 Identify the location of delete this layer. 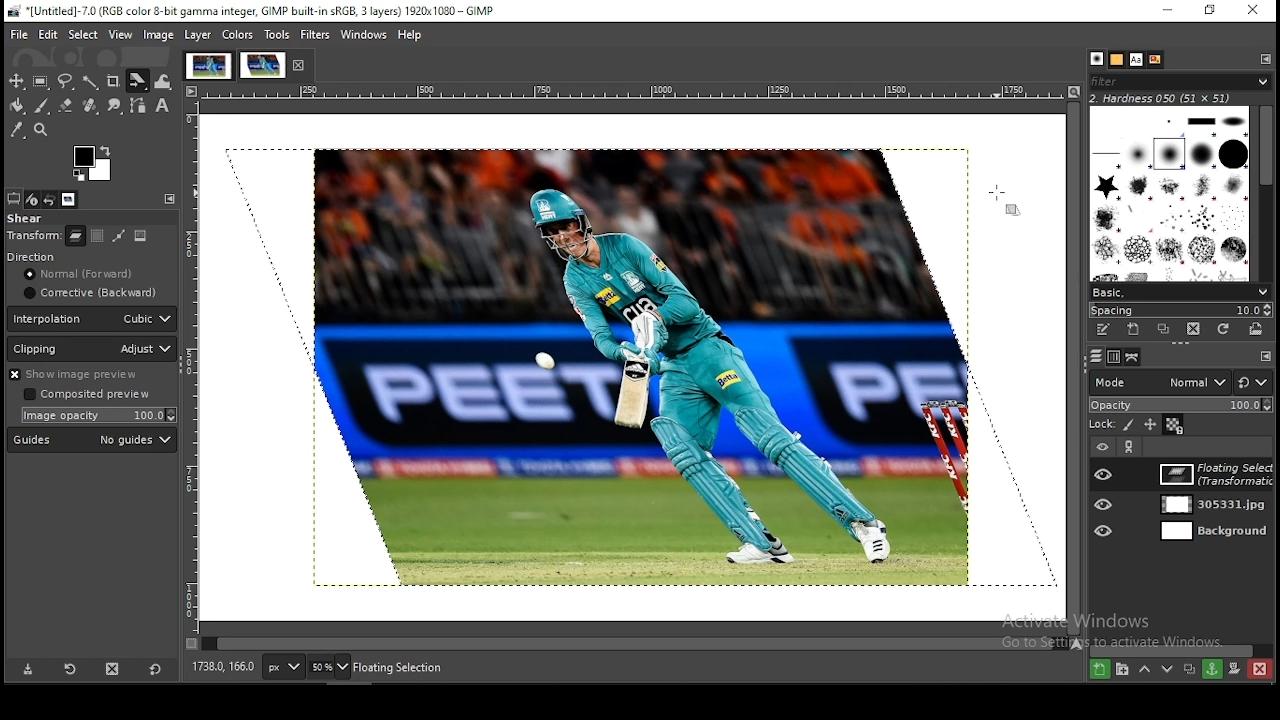
(112, 668).